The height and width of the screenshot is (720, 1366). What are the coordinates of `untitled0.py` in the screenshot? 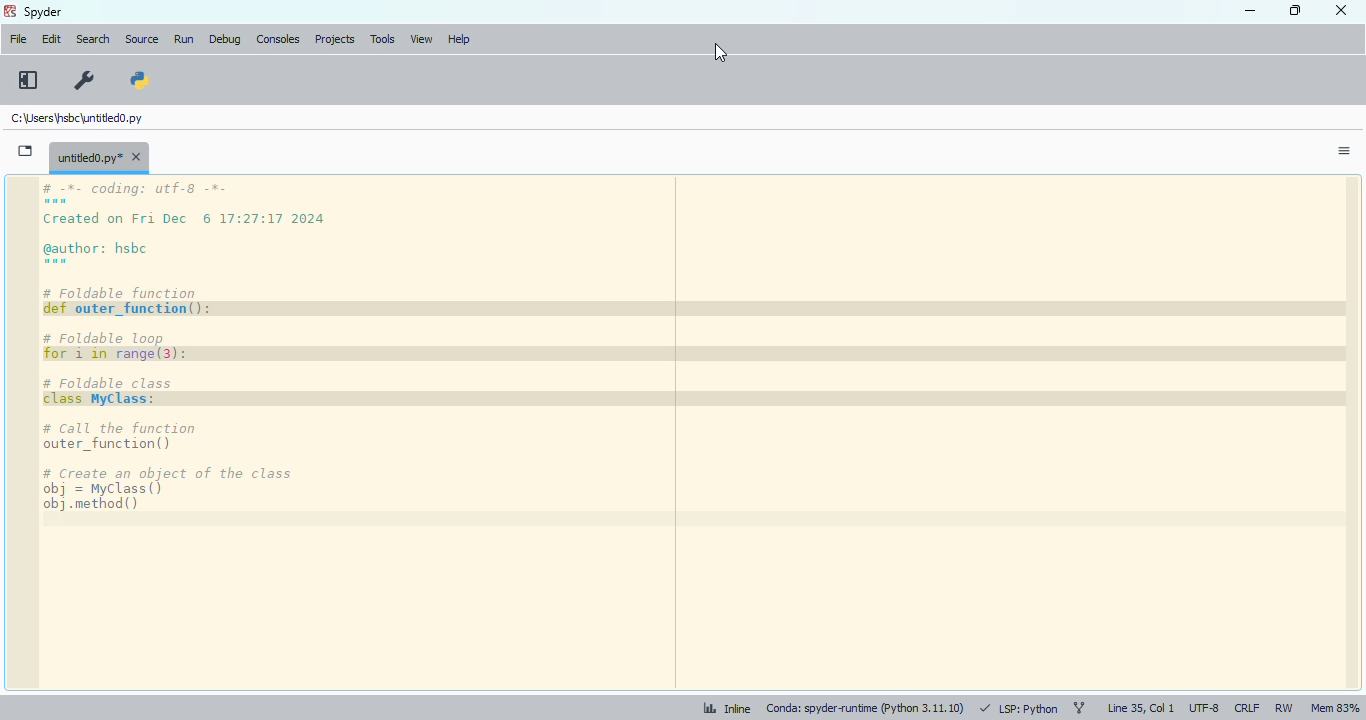 It's located at (99, 156).